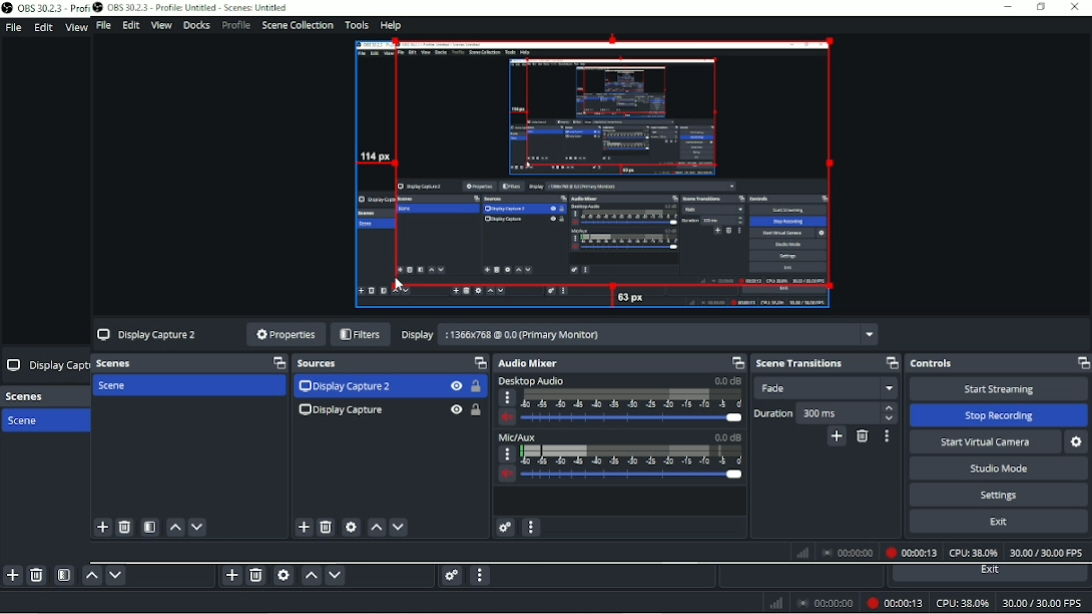  I want to click on stepper buttons, so click(891, 413).